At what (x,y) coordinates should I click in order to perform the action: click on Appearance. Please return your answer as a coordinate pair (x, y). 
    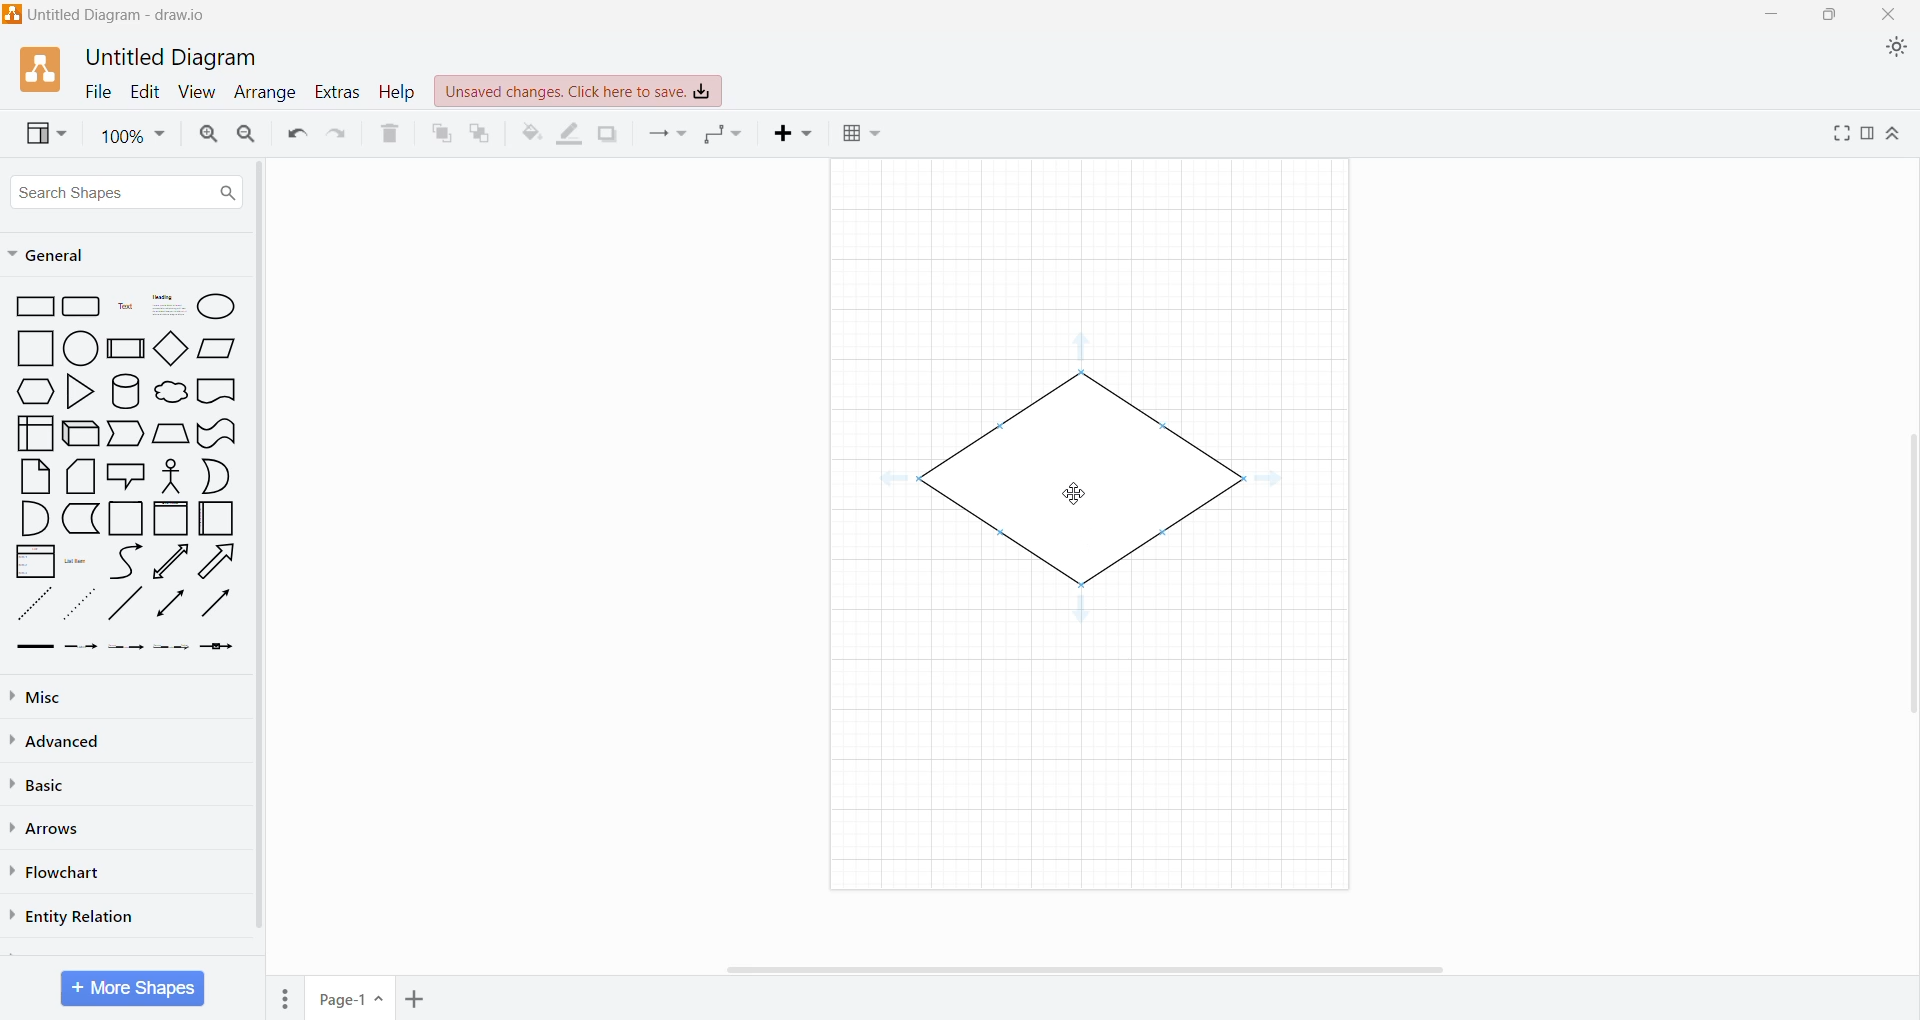
    Looking at the image, I should click on (1896, 47).